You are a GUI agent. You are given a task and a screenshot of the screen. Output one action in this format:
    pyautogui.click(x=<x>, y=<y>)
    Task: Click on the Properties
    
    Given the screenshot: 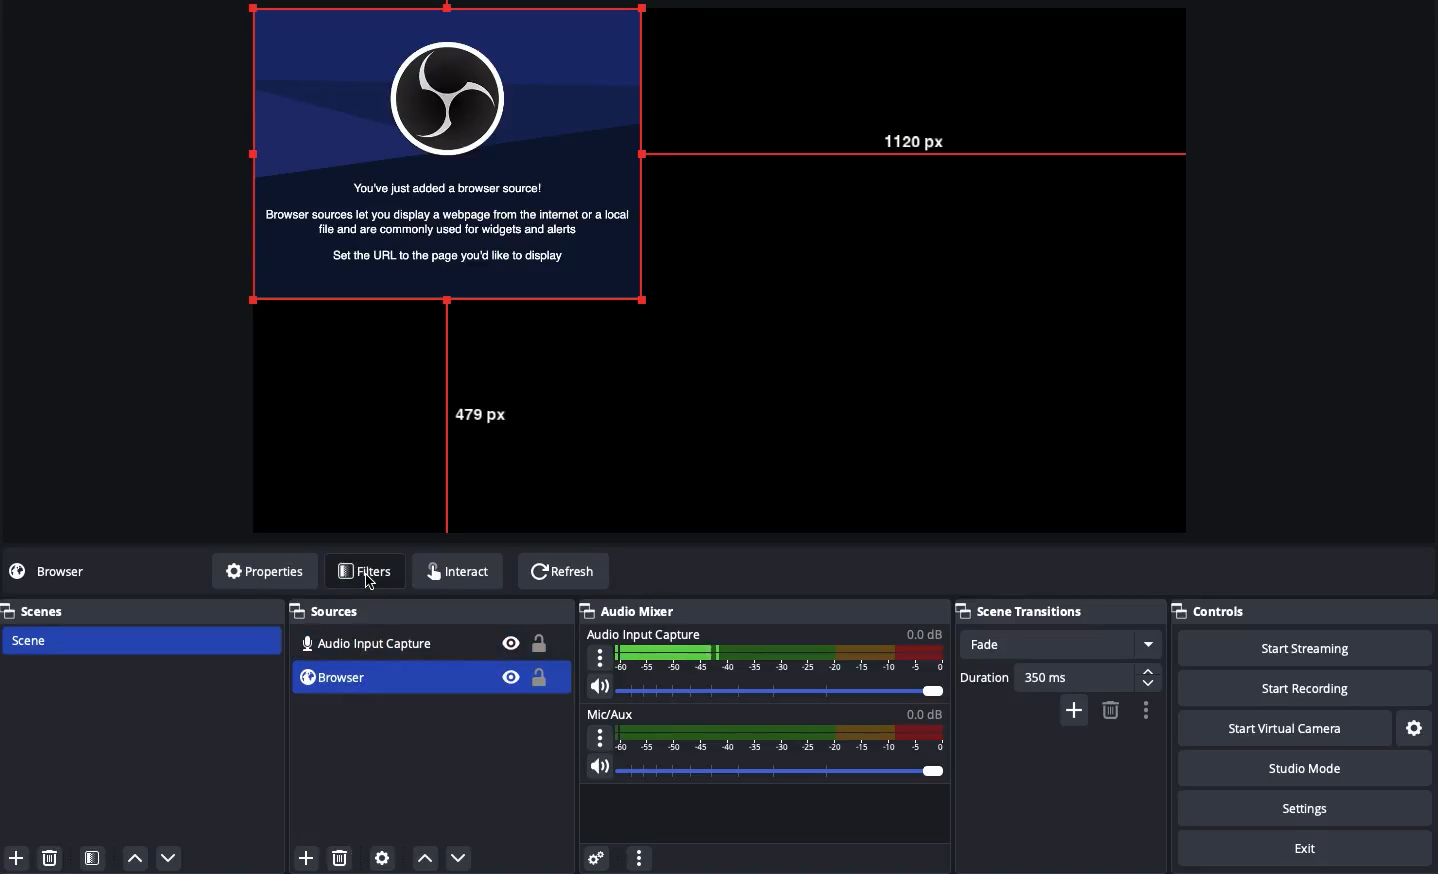 What is the action you would take?
    pyautogui.click(x=266, y=570)
    